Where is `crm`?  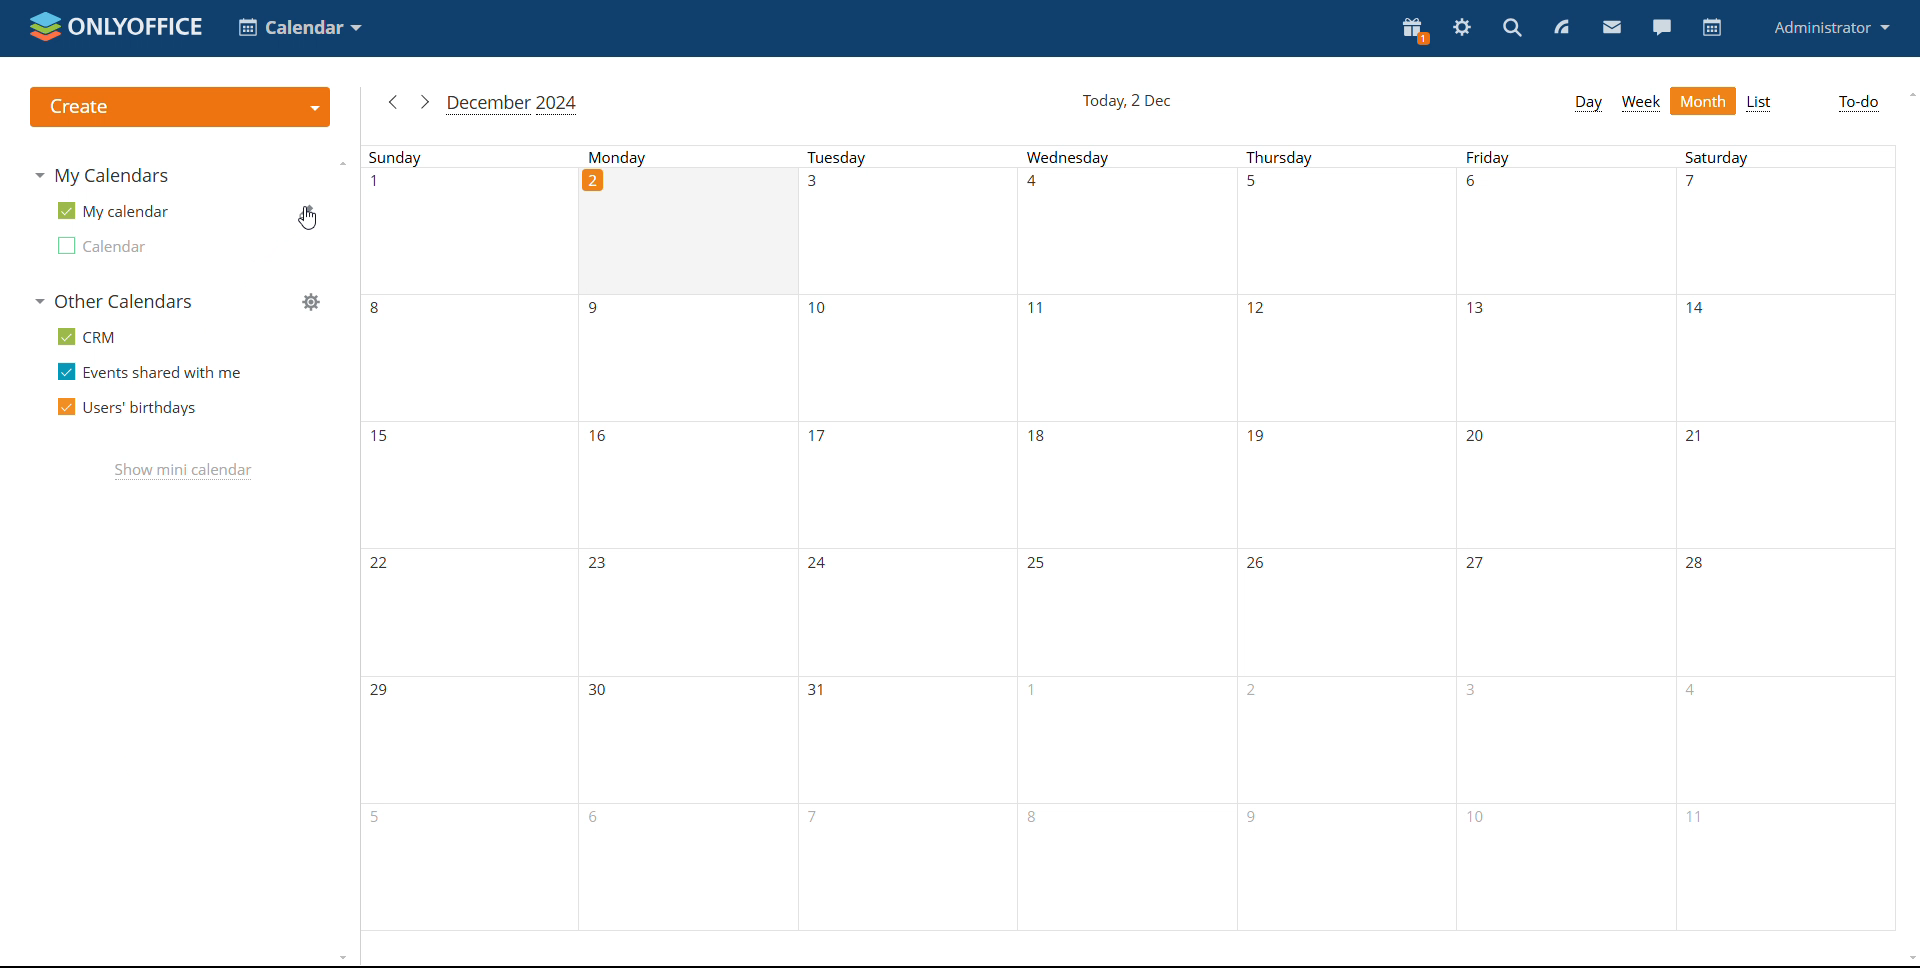
crm is located at coordinates (89, 335).